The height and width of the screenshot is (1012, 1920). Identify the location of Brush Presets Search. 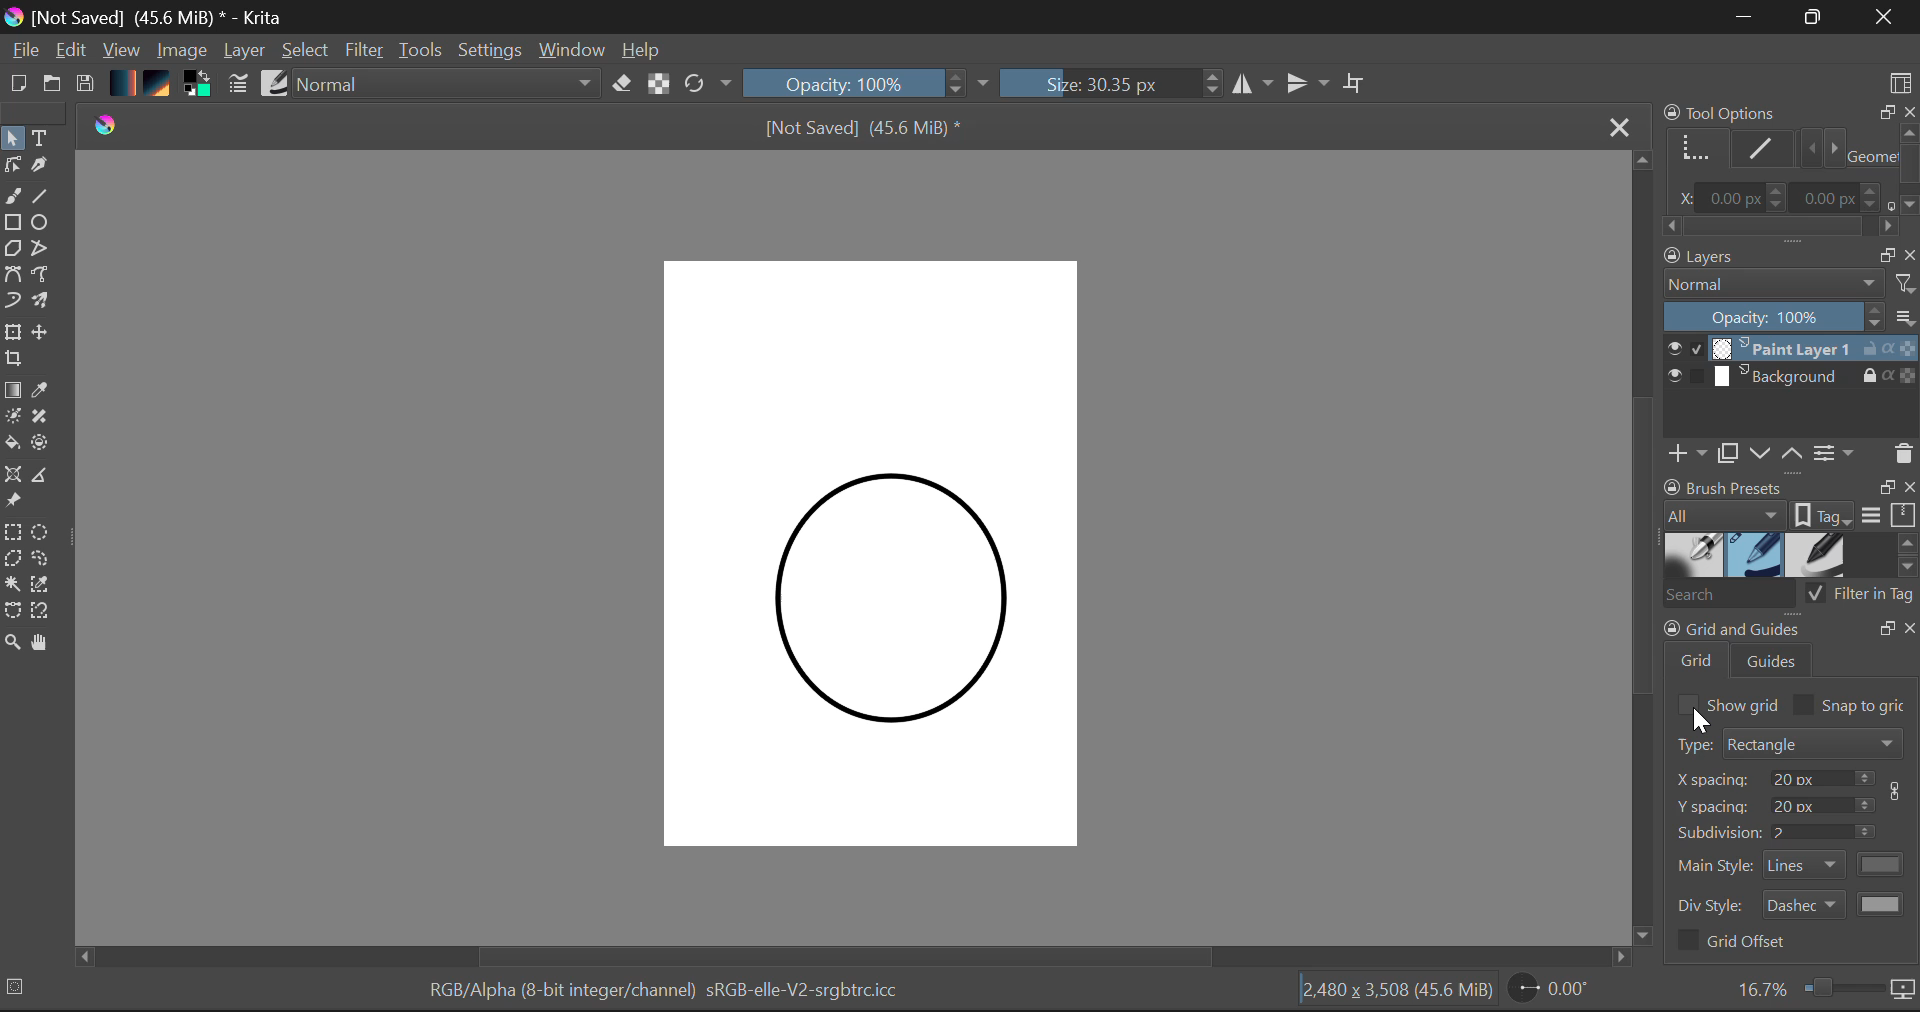
(1790, 599).